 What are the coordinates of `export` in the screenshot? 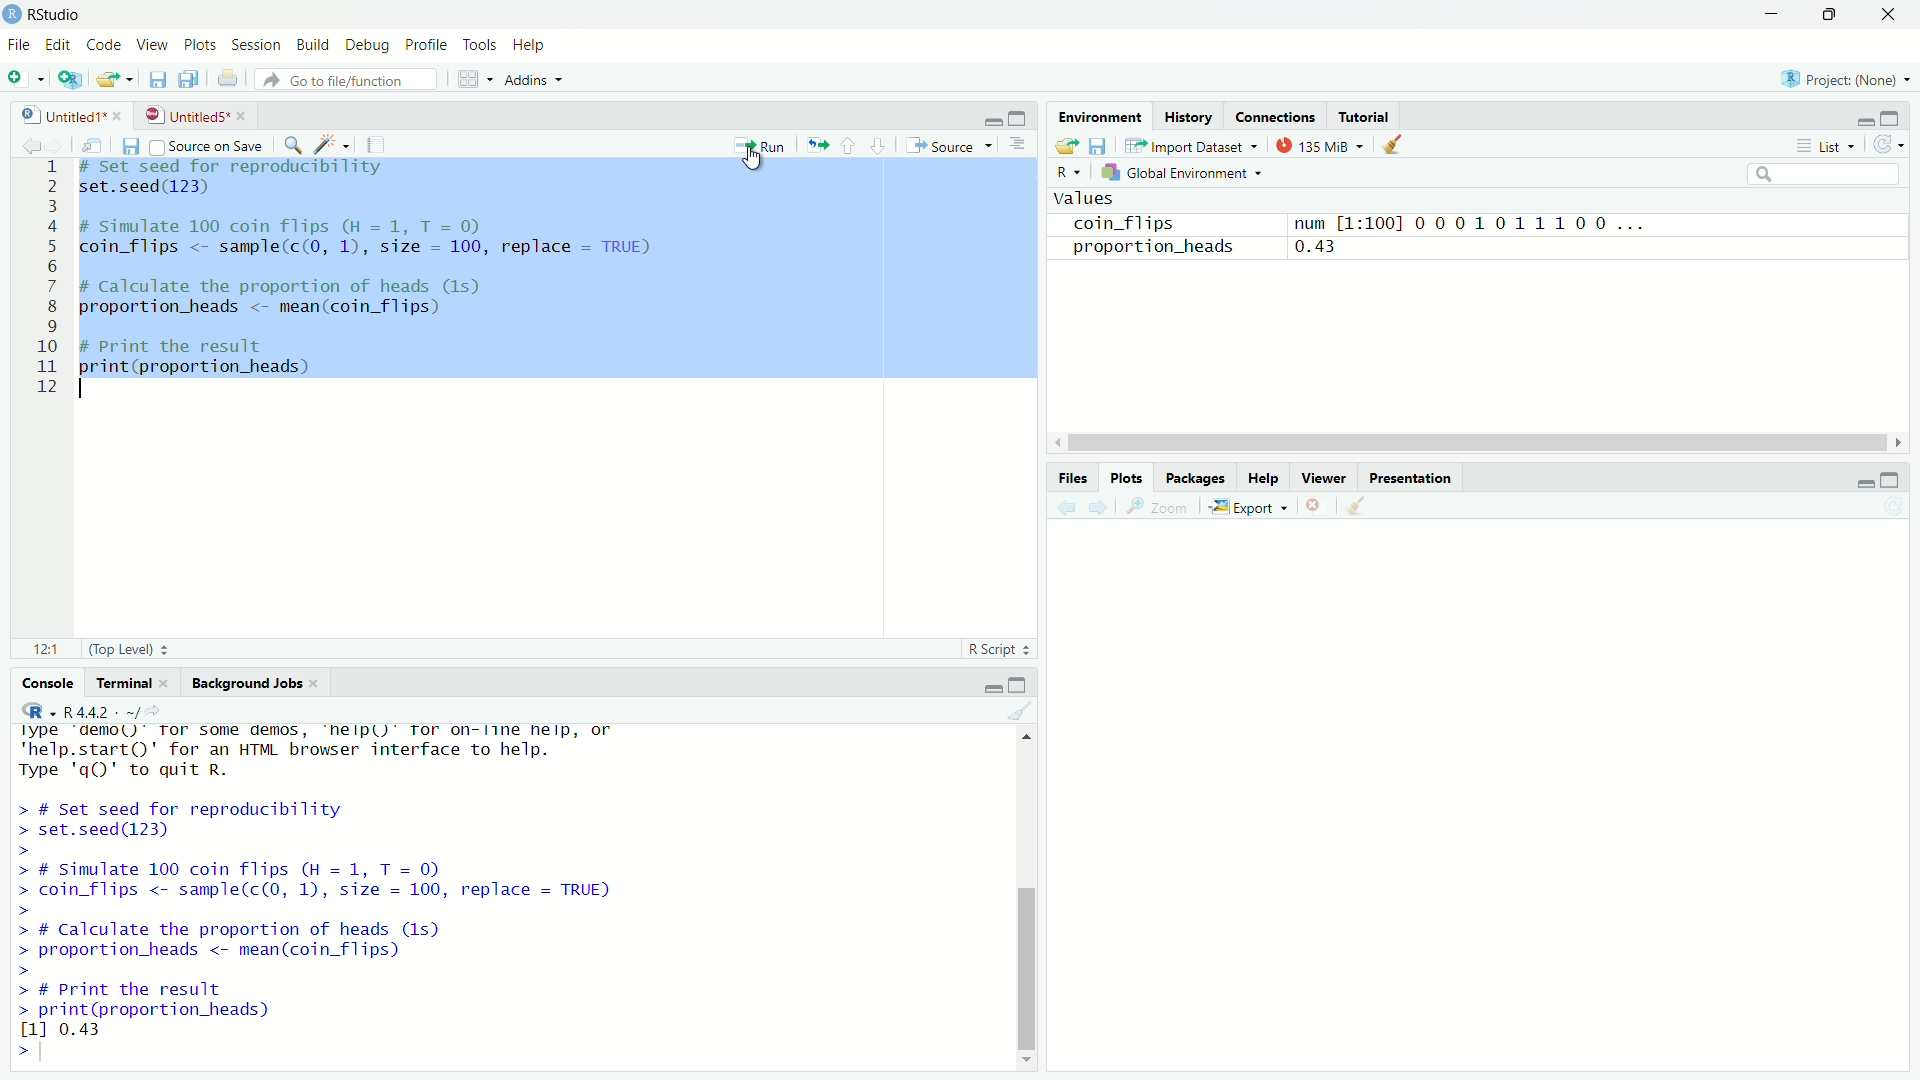 It's located at (1253, 506).